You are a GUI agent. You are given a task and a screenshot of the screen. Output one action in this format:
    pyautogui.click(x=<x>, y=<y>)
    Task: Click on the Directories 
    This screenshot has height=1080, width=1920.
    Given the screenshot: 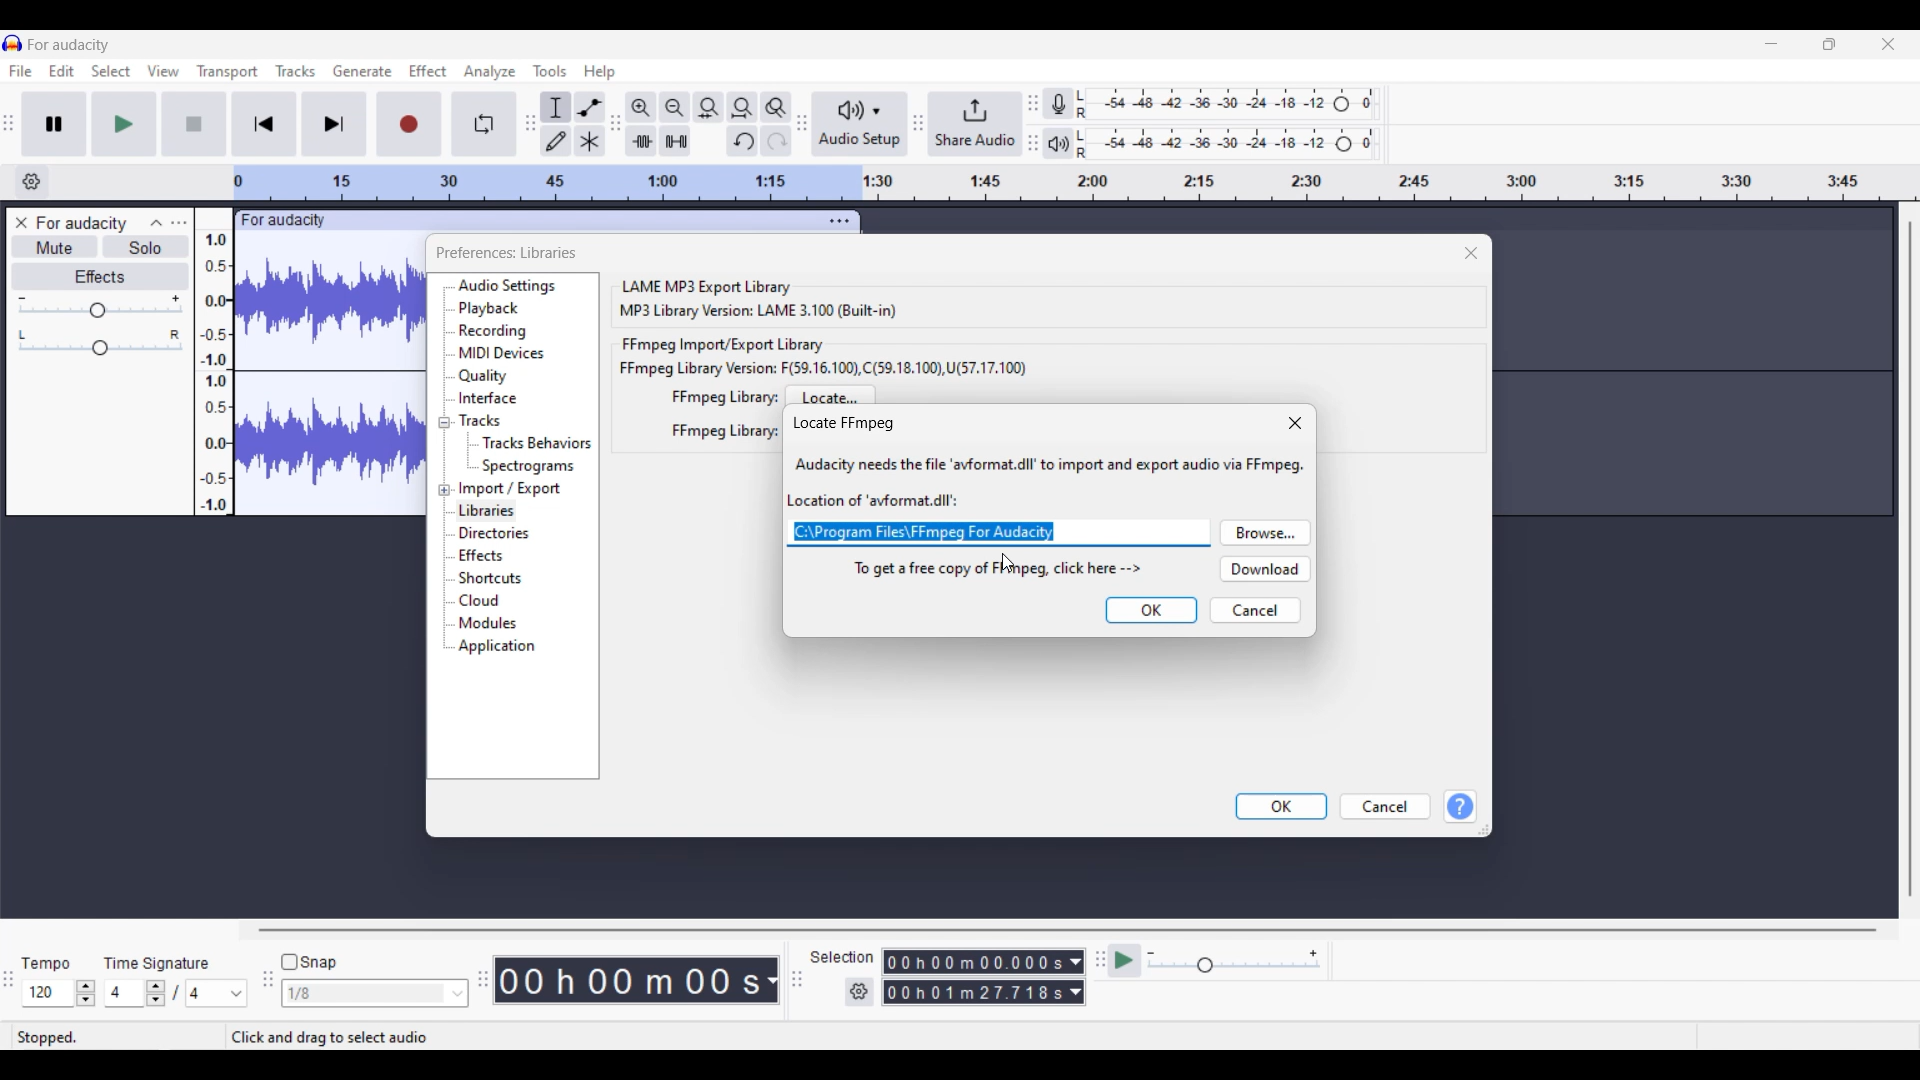 What is the action you would take?
    pyautogui.click(x=499, y=534)
    